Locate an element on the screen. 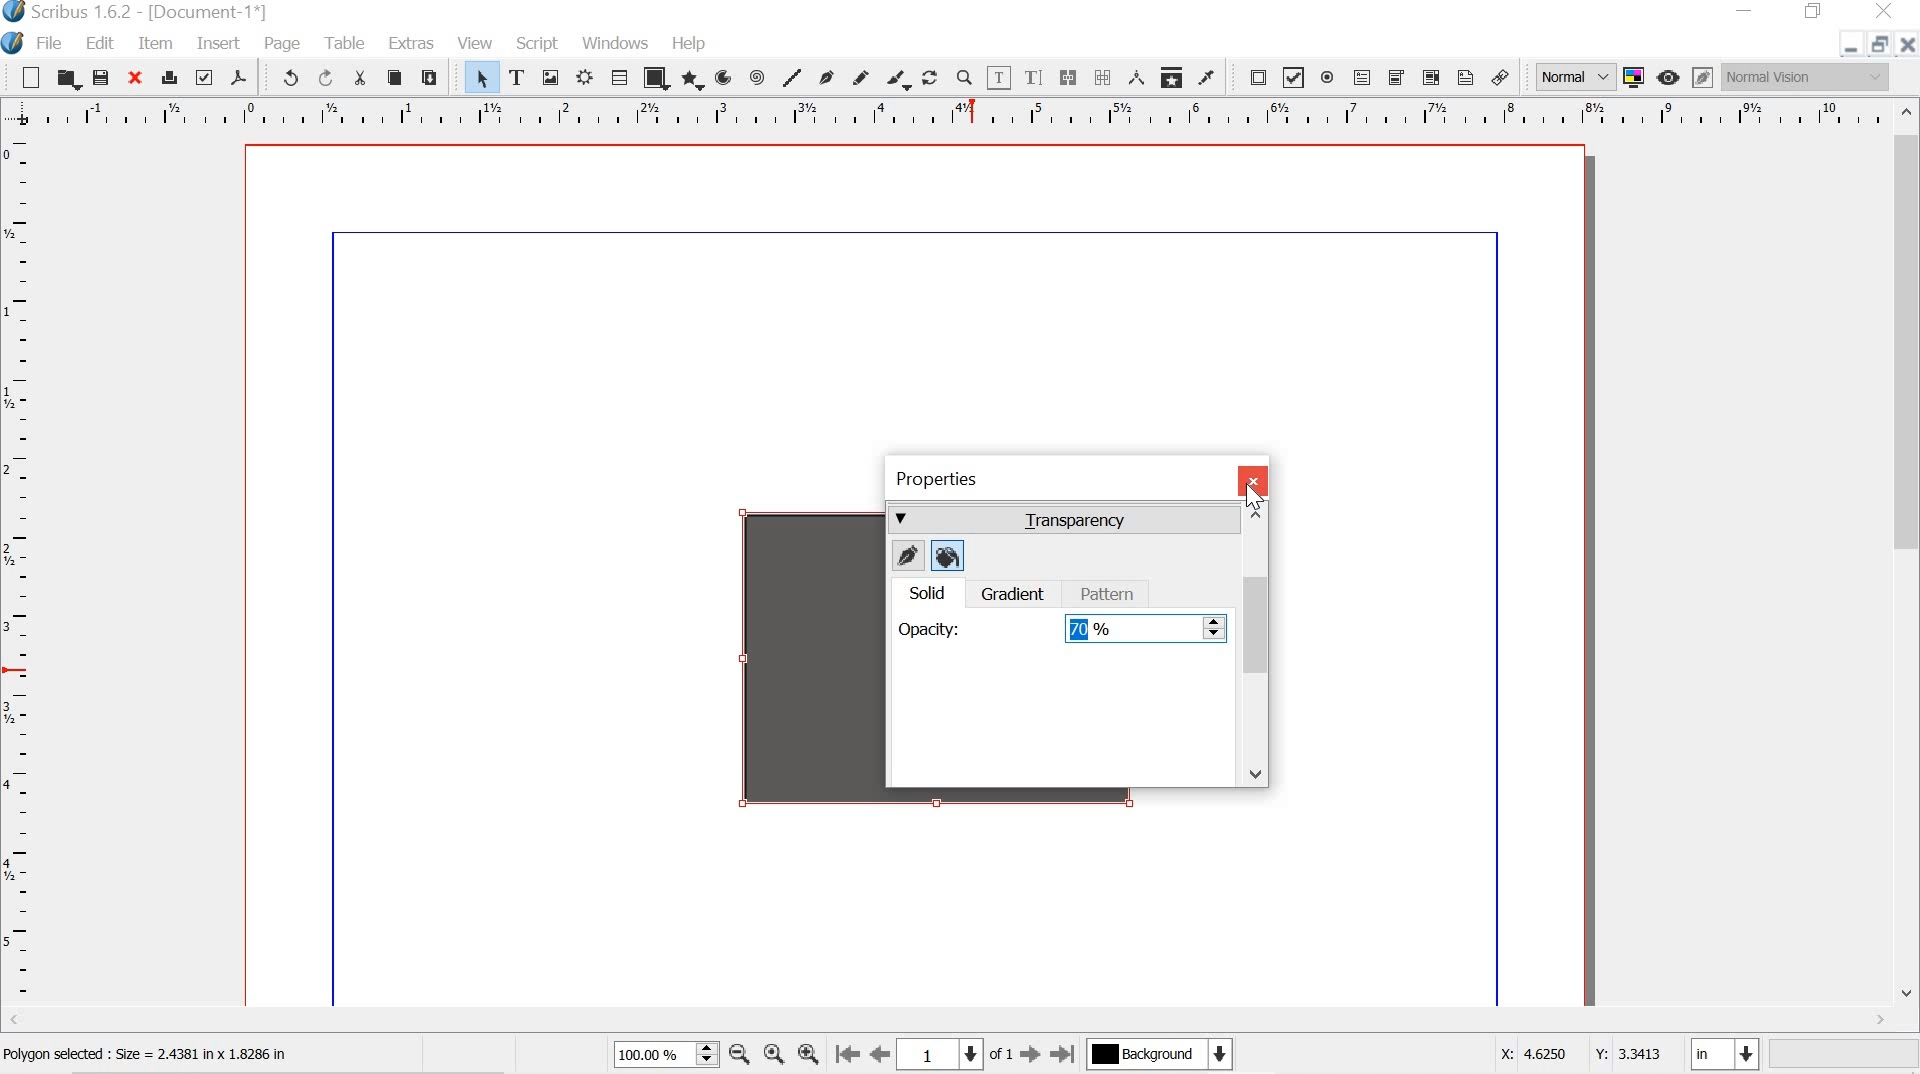 This screenshot has height=1074, width=1920. zoom in is located at coordinates (806, 1057).